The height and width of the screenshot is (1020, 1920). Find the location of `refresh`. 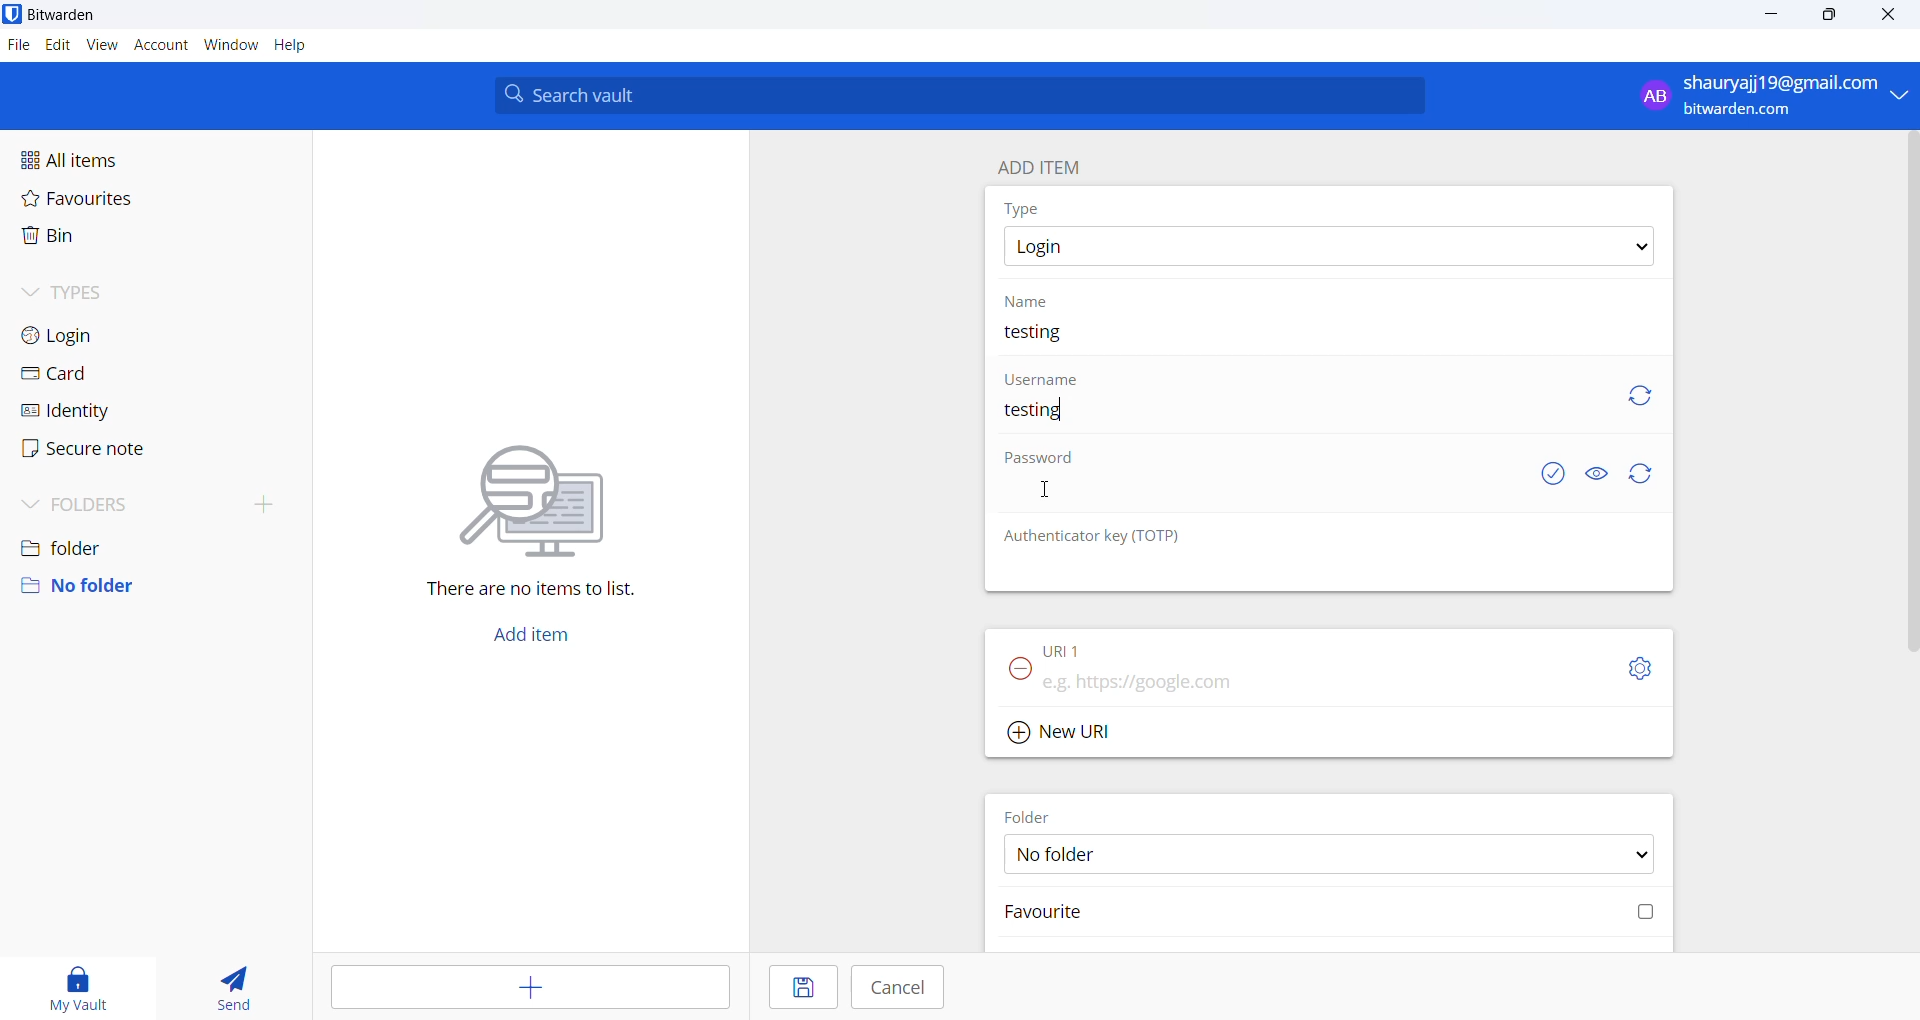

refresh is located at coordinates (1641, 474).